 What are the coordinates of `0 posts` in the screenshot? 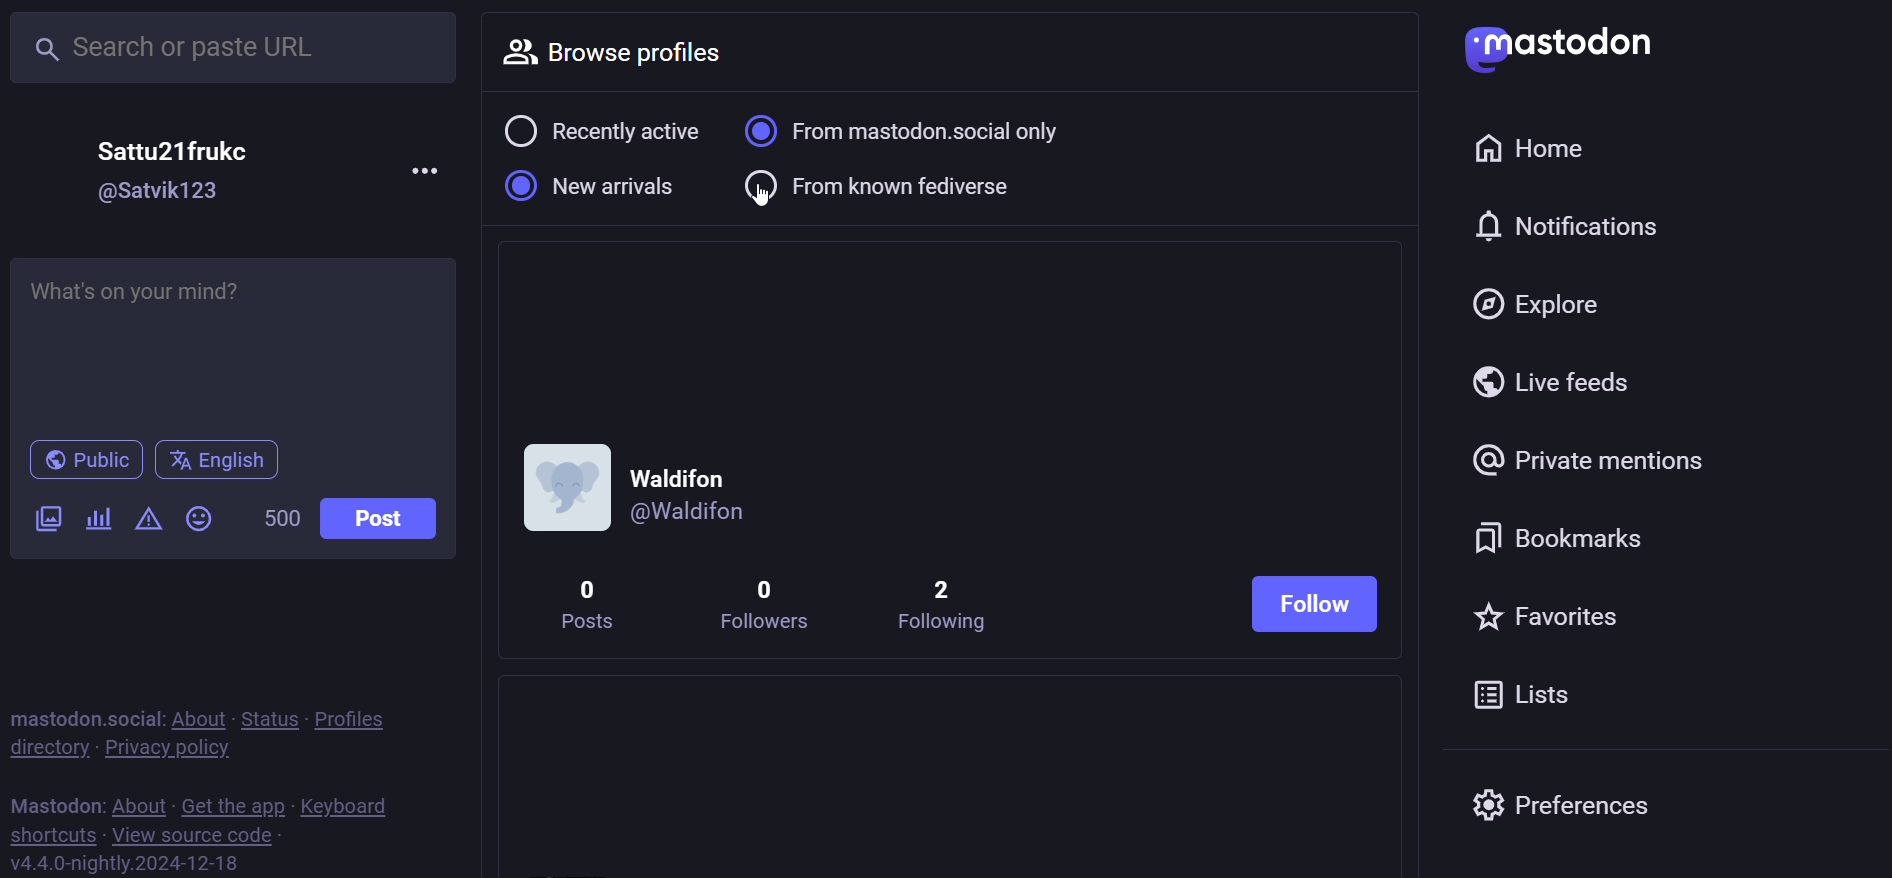 It's located at (594, 605).